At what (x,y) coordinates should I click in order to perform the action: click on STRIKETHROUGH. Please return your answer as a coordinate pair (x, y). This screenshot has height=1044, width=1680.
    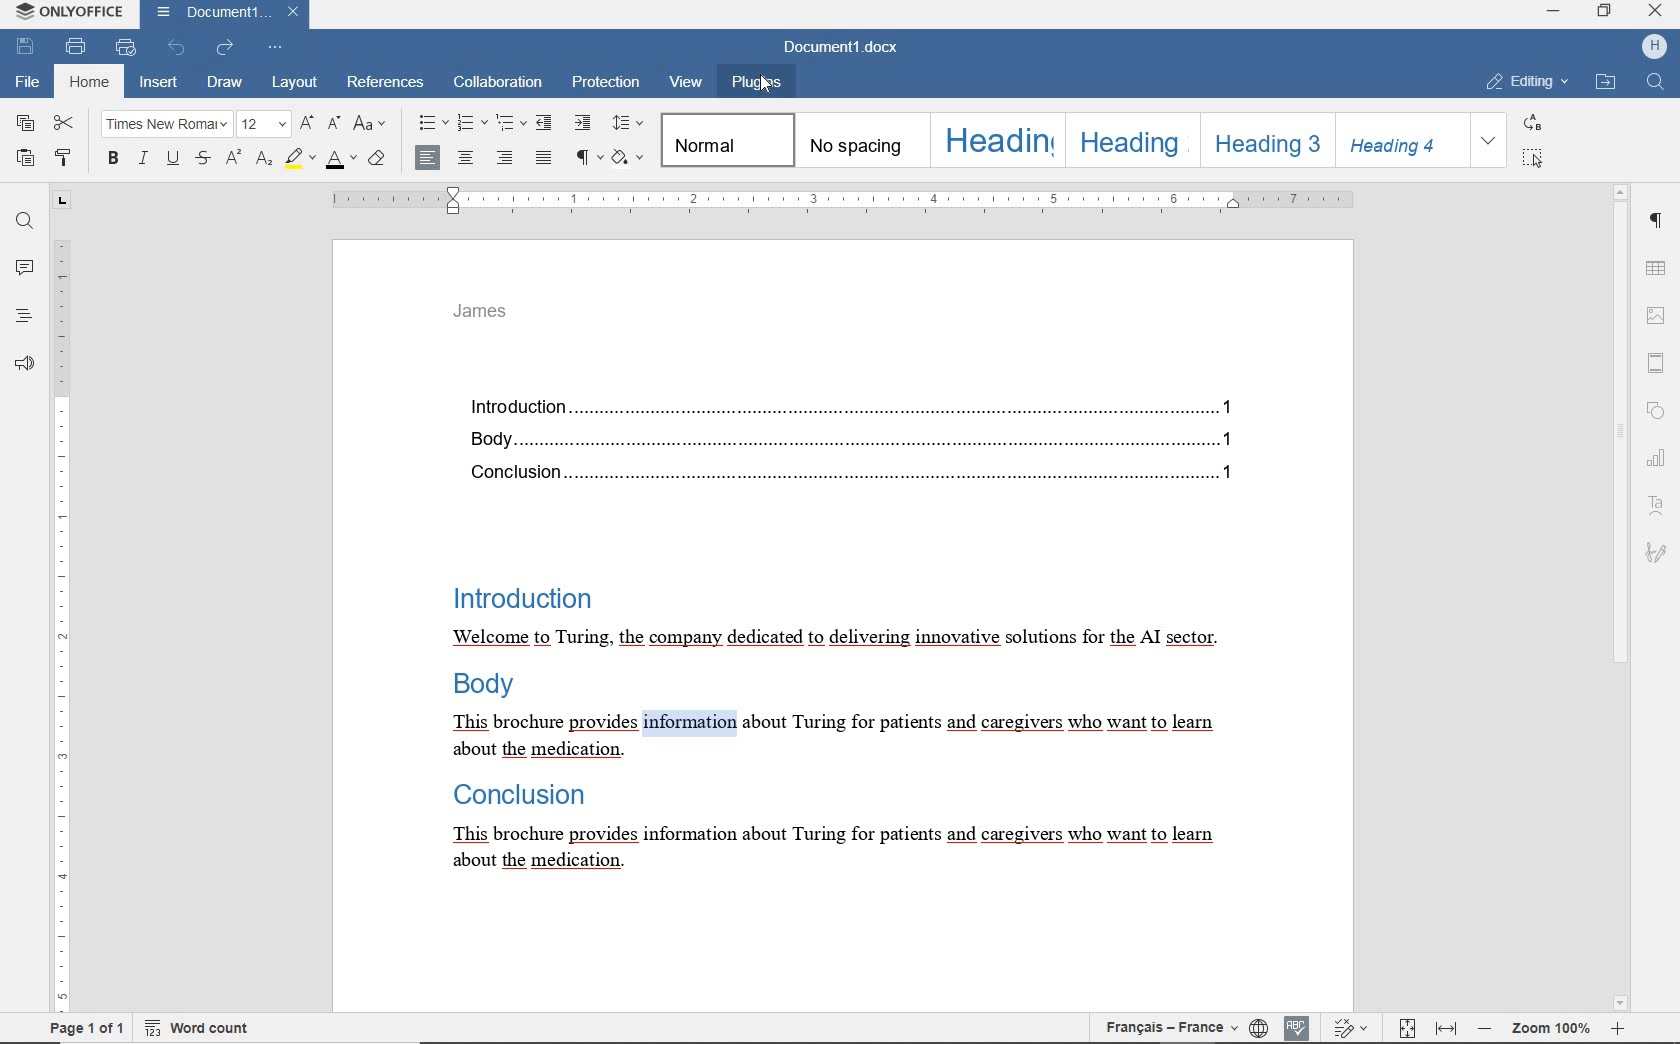
    Looking at the image, I should click on (203, 159).